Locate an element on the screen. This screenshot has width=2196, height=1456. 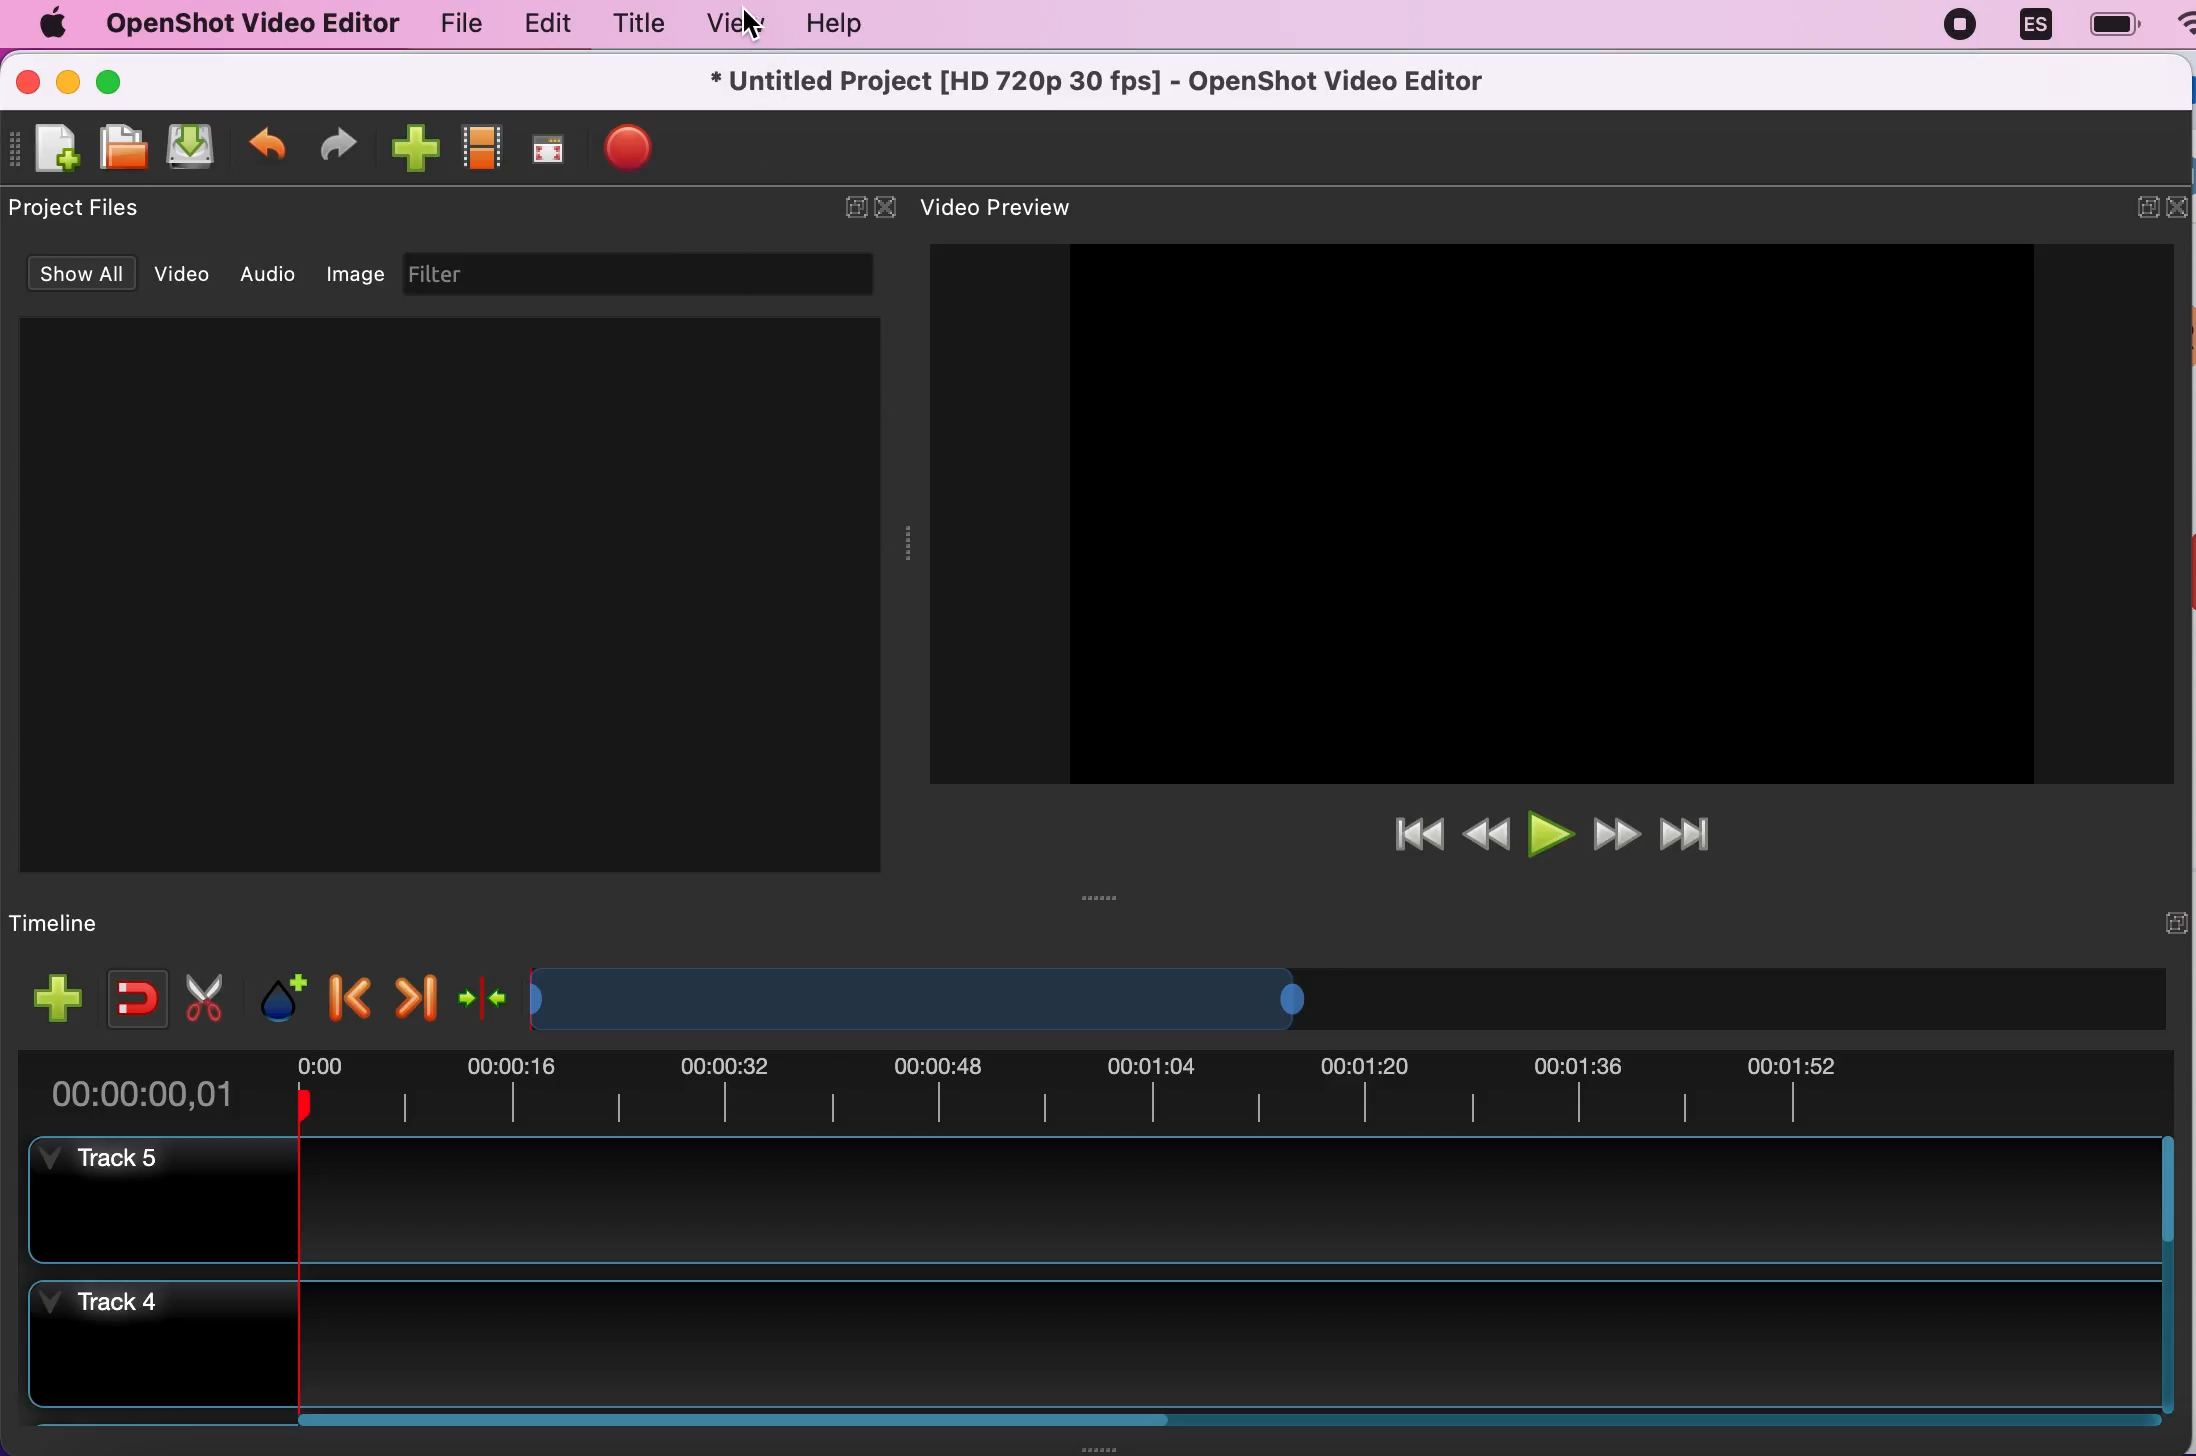
rewind is located at coordinates (1486, 835).